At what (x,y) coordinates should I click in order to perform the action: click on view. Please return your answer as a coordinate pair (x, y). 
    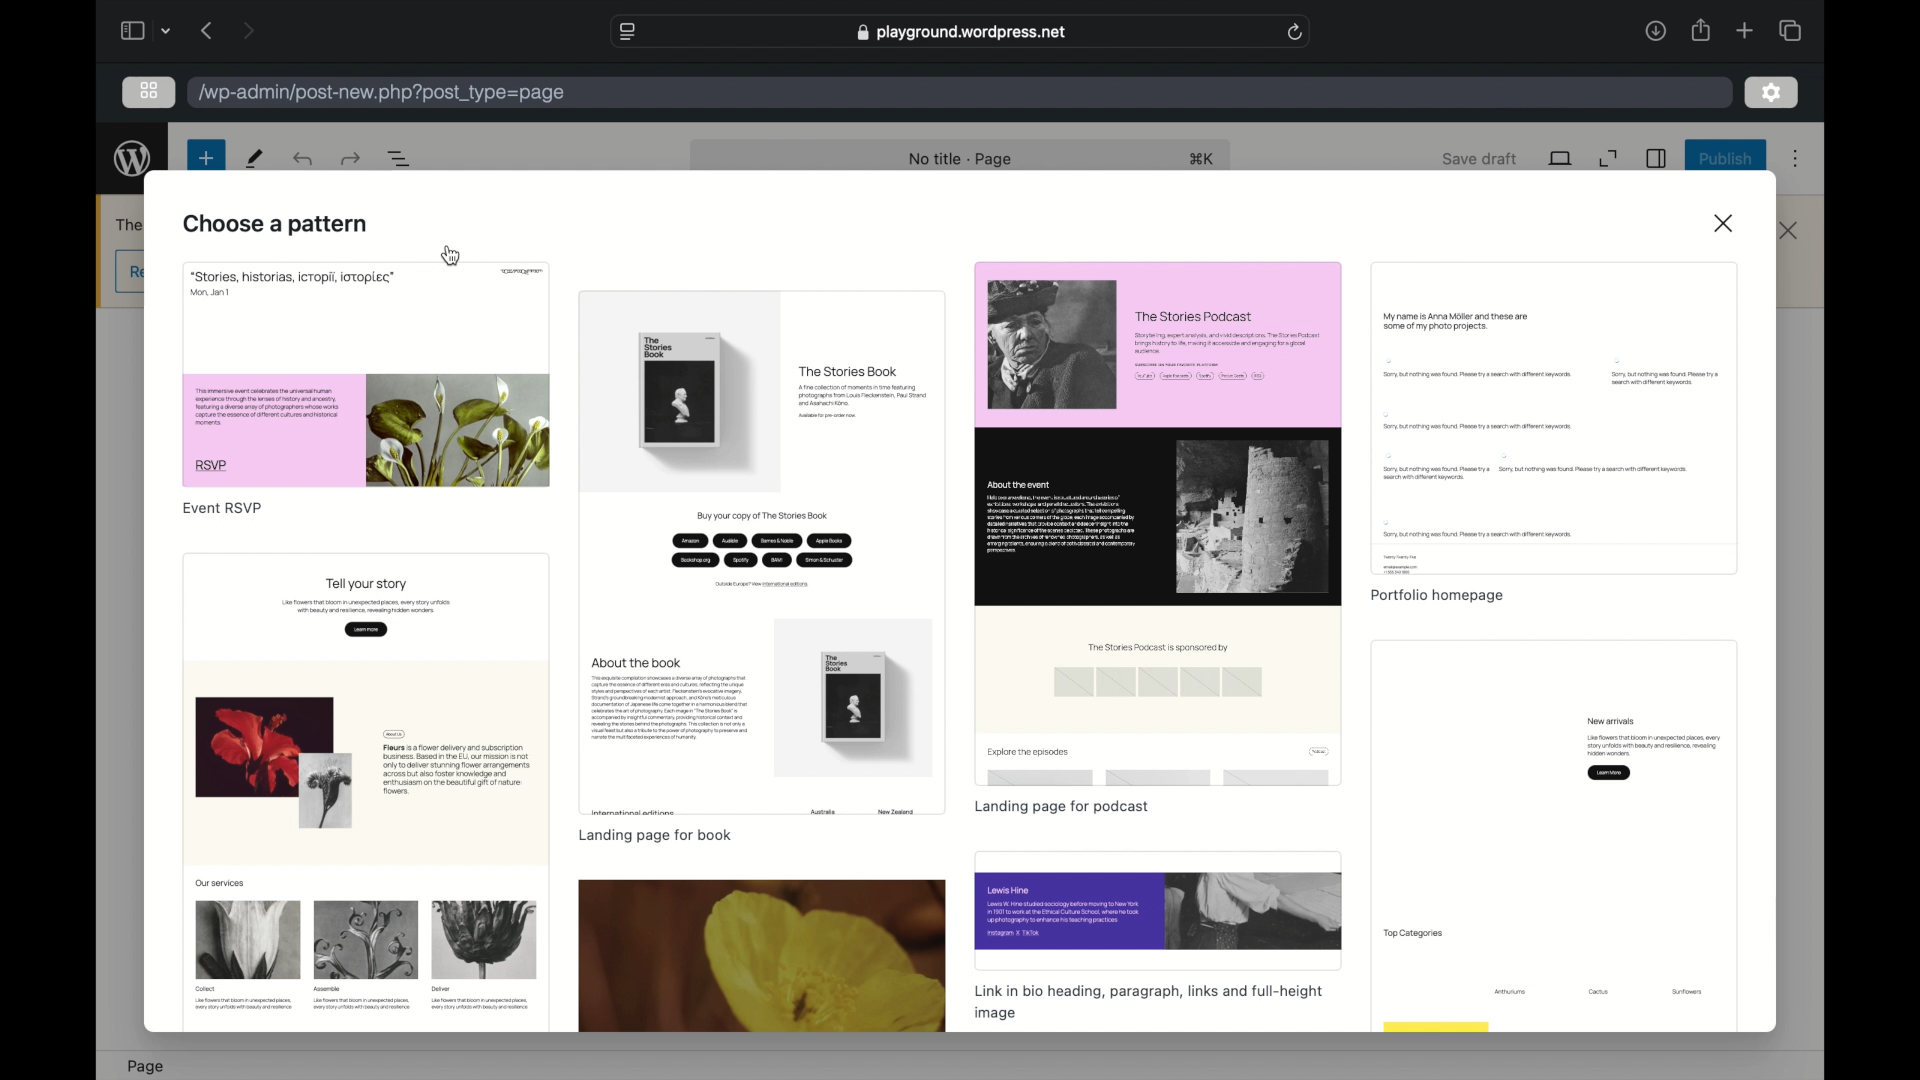
    Looking at the image, I should click on (1560, 159).